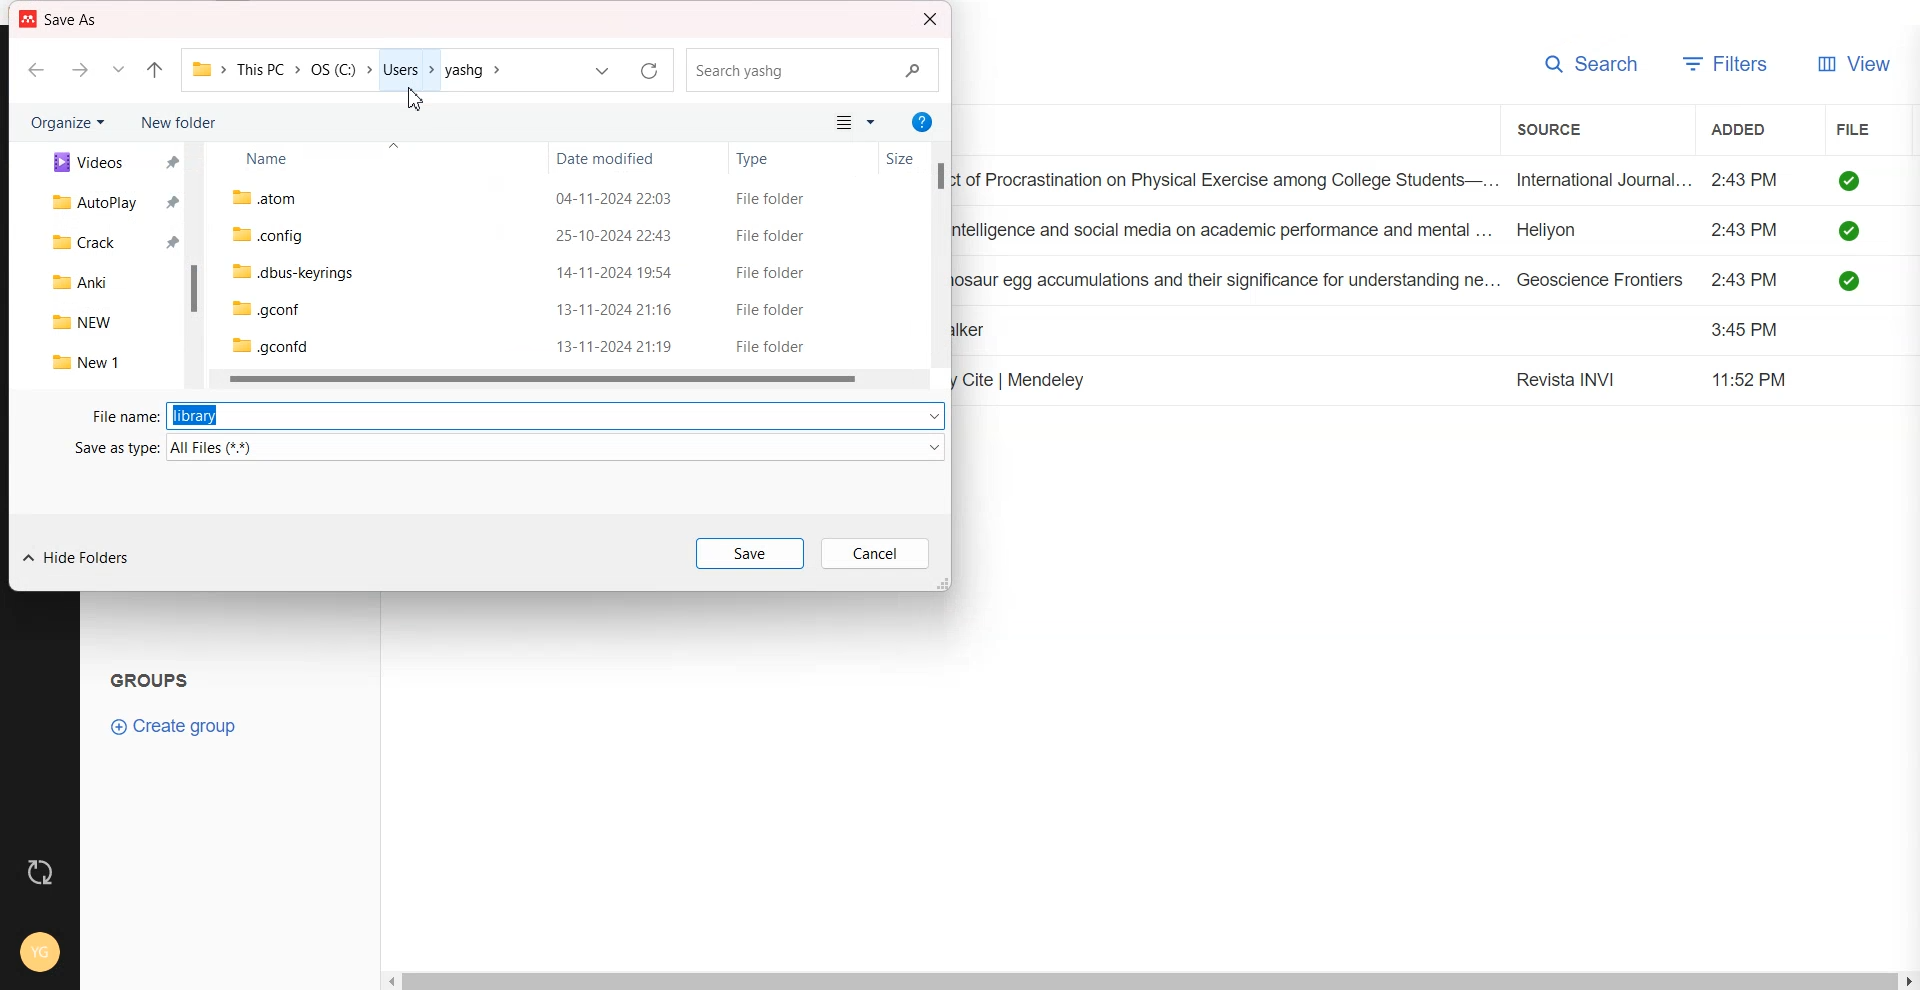  I want to click on Source, so click(1559, 130).